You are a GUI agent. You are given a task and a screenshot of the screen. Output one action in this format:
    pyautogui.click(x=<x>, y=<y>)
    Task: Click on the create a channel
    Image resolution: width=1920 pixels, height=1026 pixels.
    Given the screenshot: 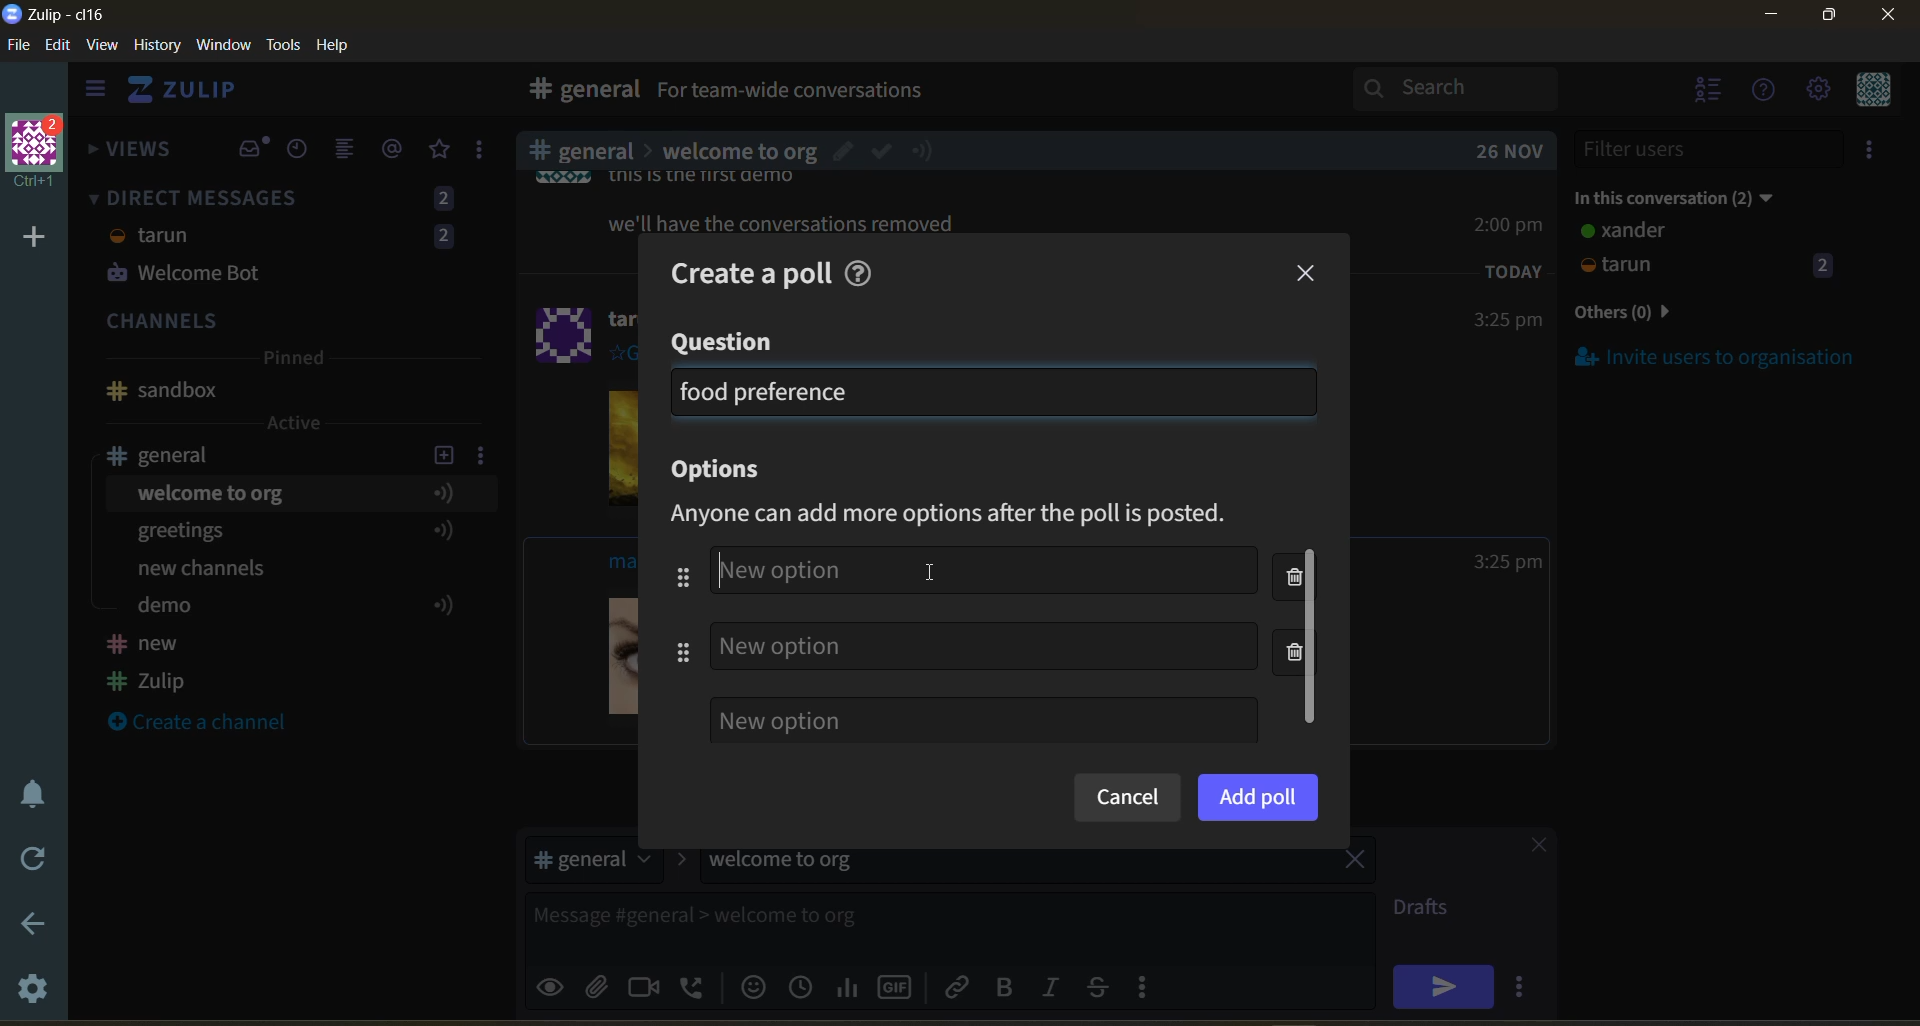 What is the action you would take?
    pyautogui.click(x=209, y=724)
    